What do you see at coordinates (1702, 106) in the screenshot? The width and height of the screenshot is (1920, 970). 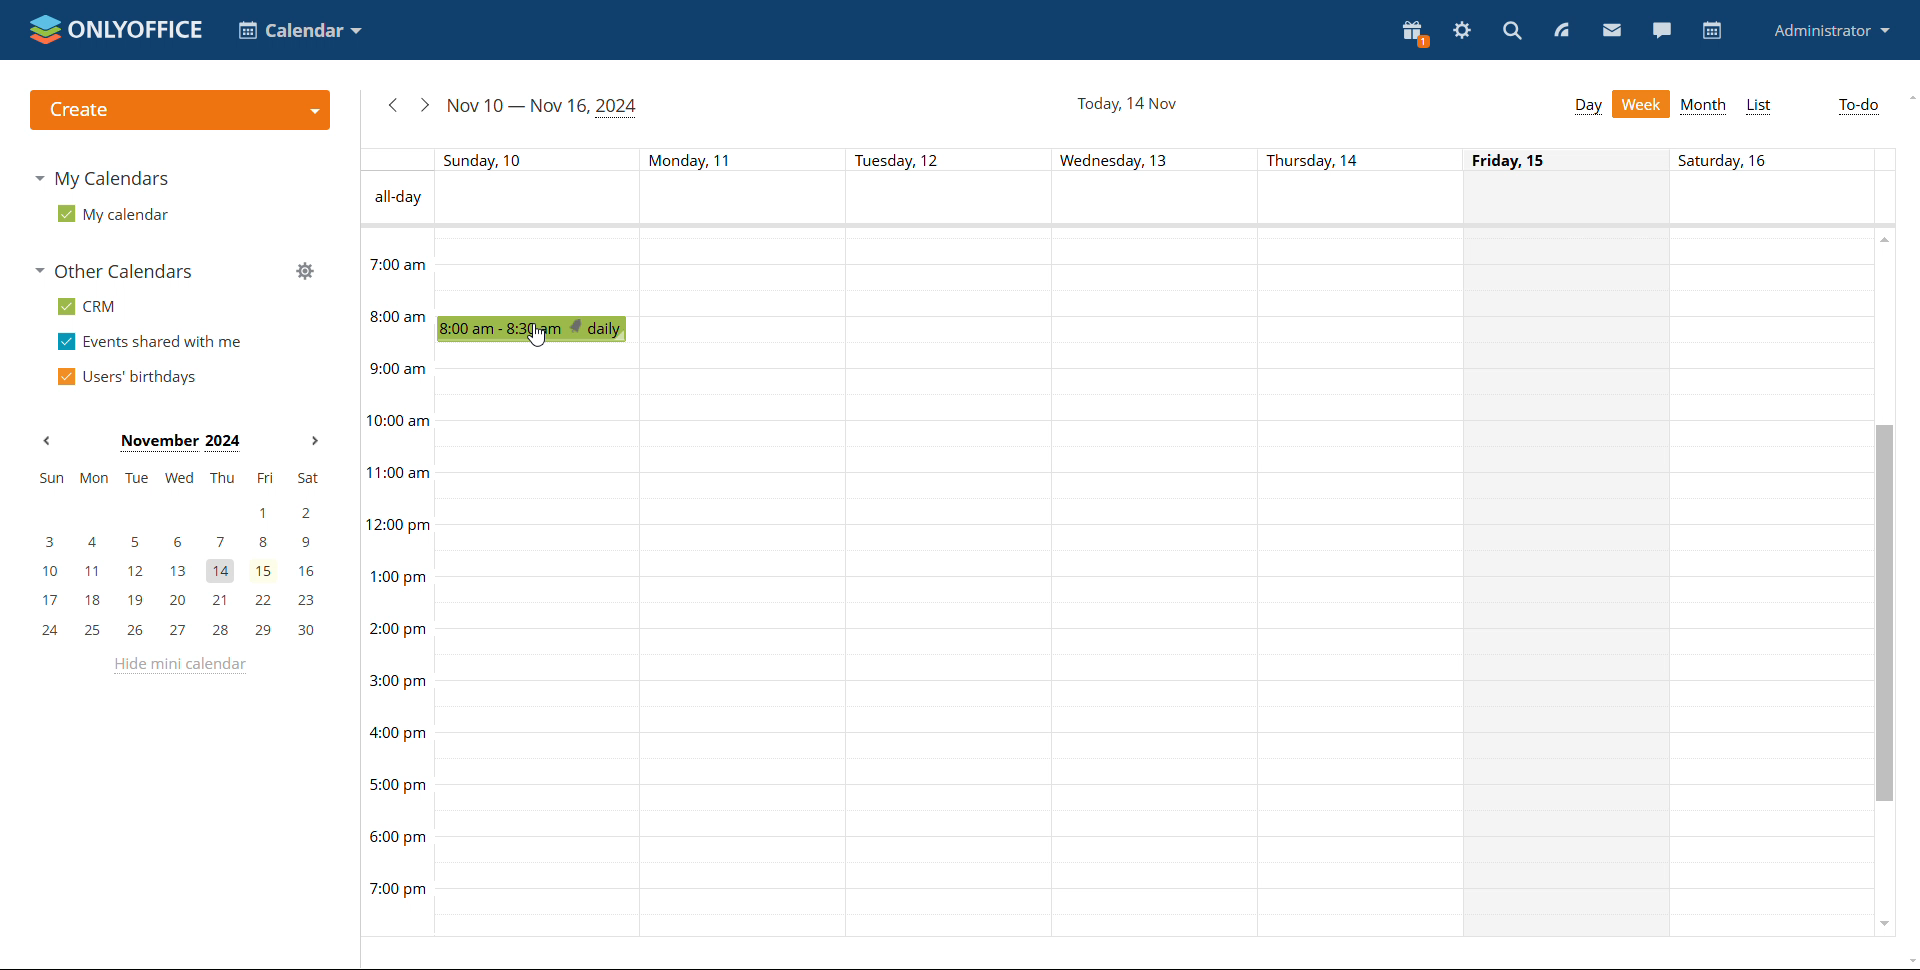 I see `month view` at bounding box center [1702, 106].